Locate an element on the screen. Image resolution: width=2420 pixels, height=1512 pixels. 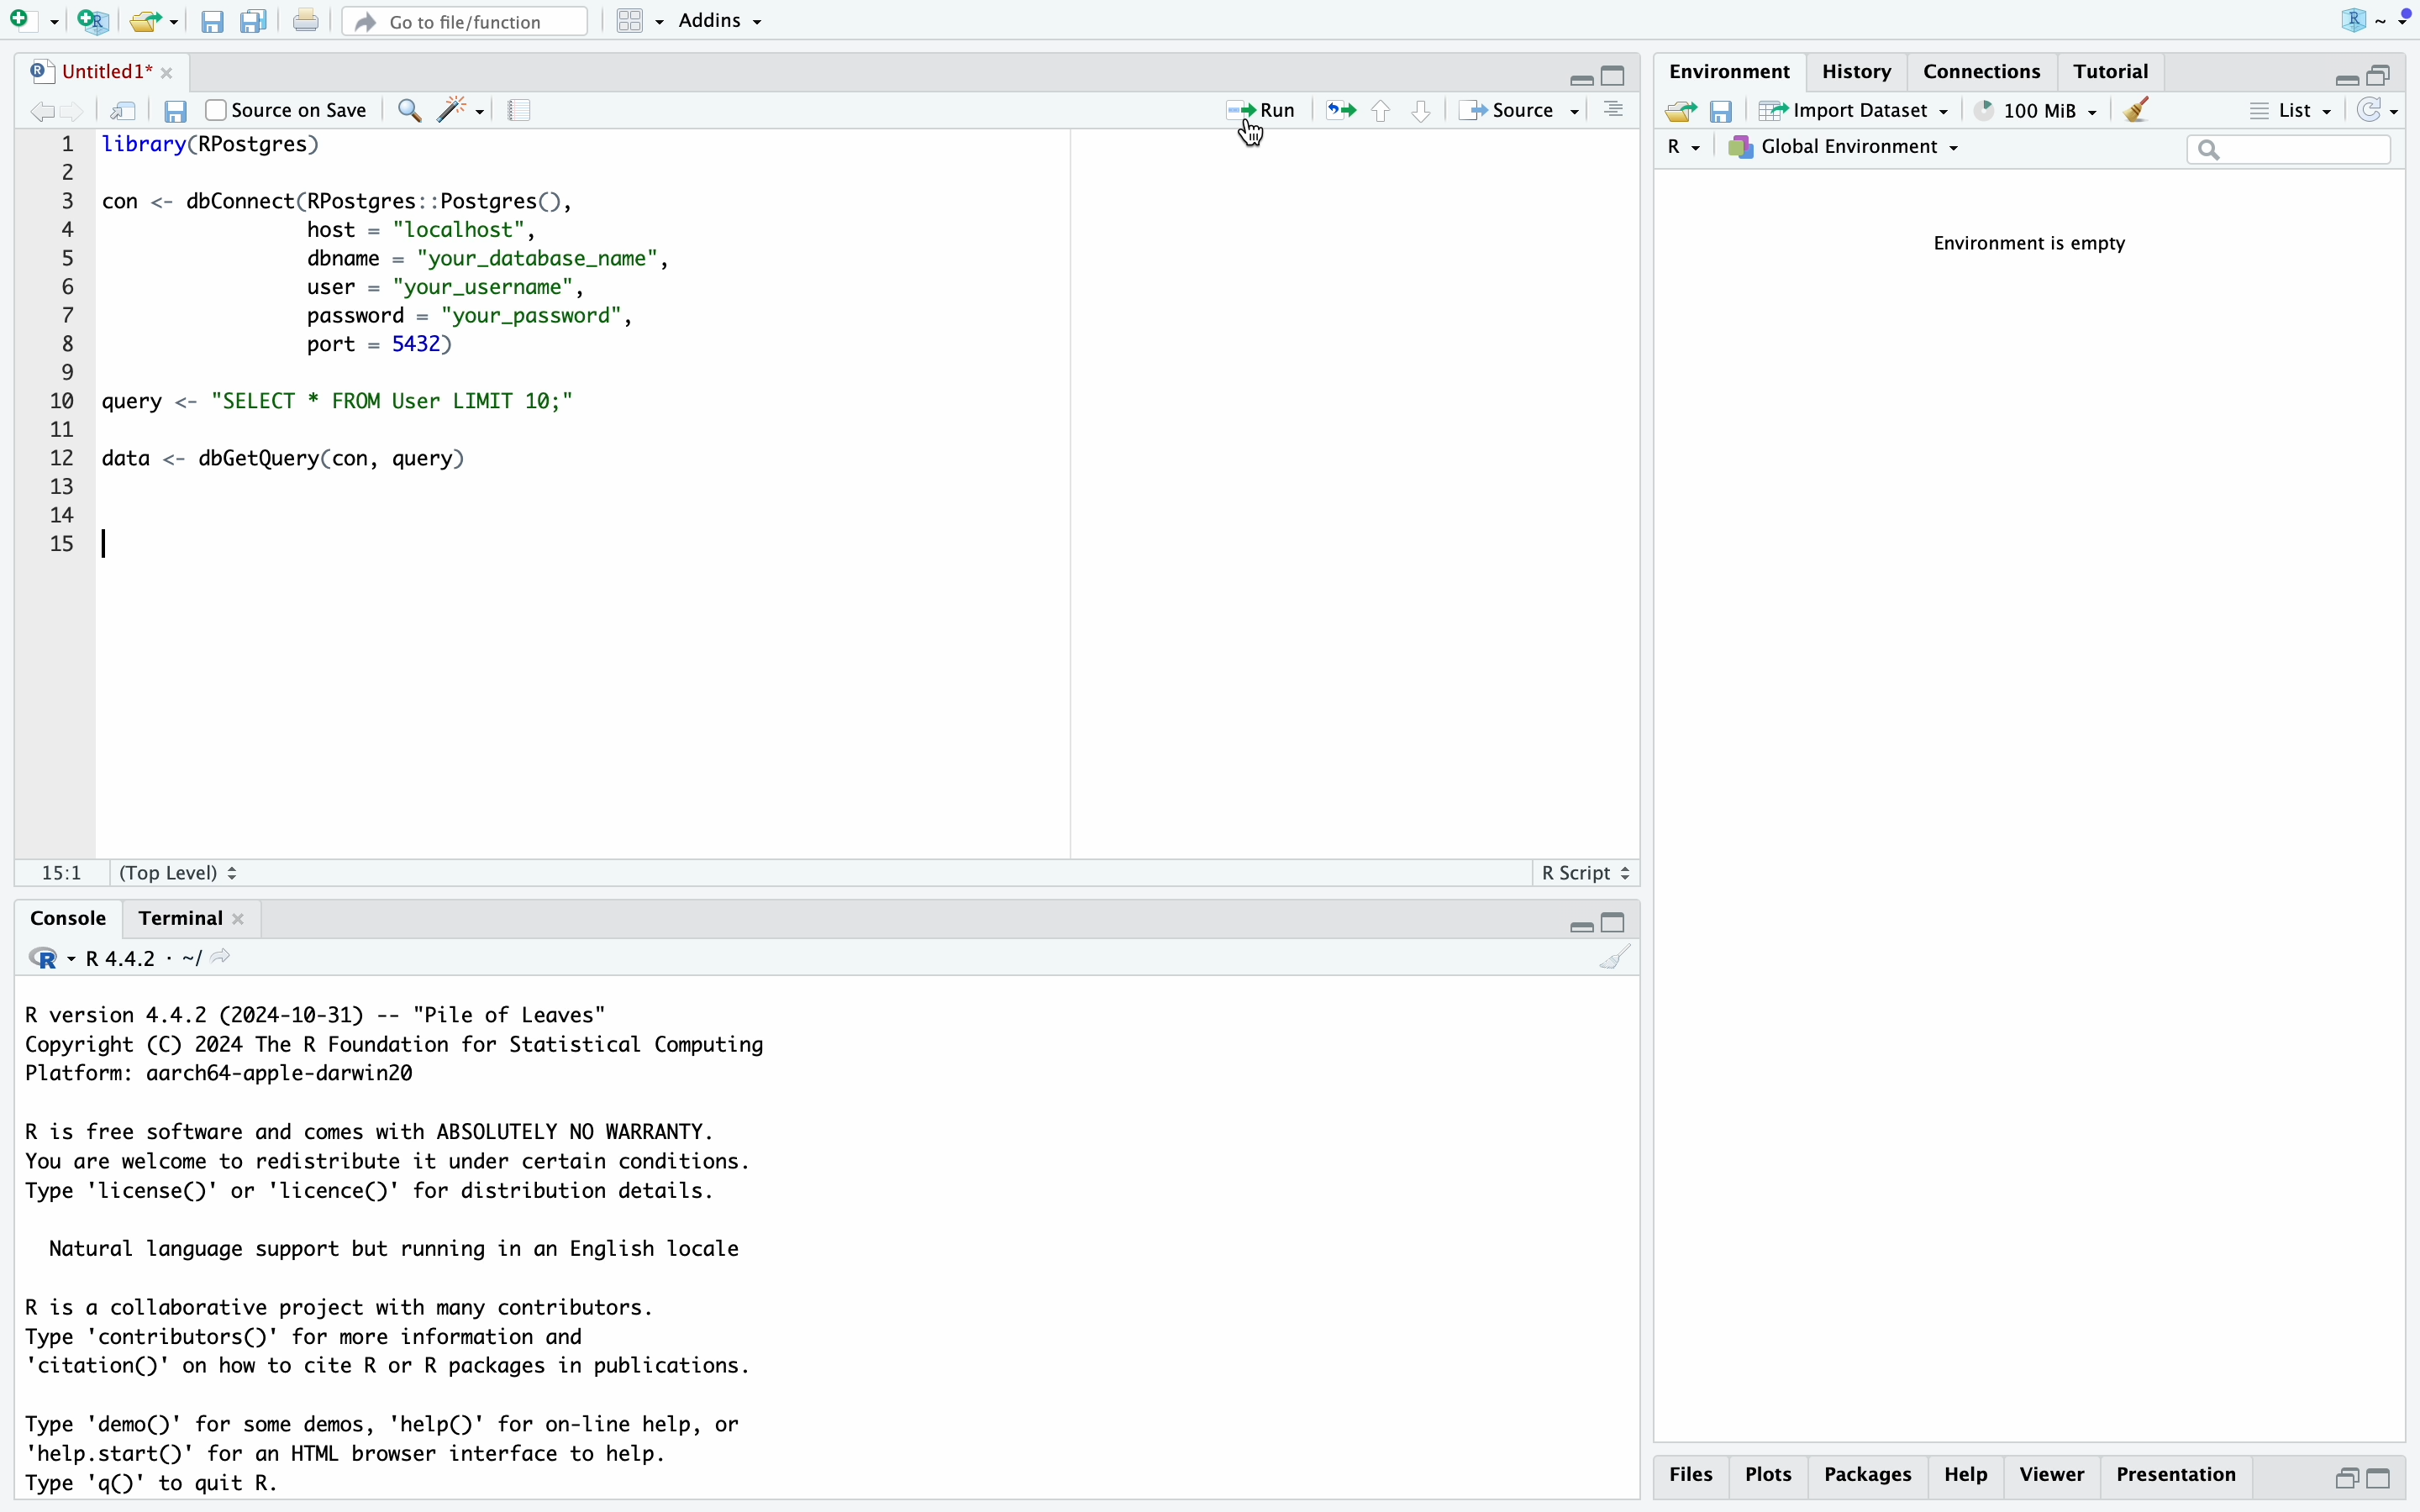
environment is located at coordinates (1732, 68).